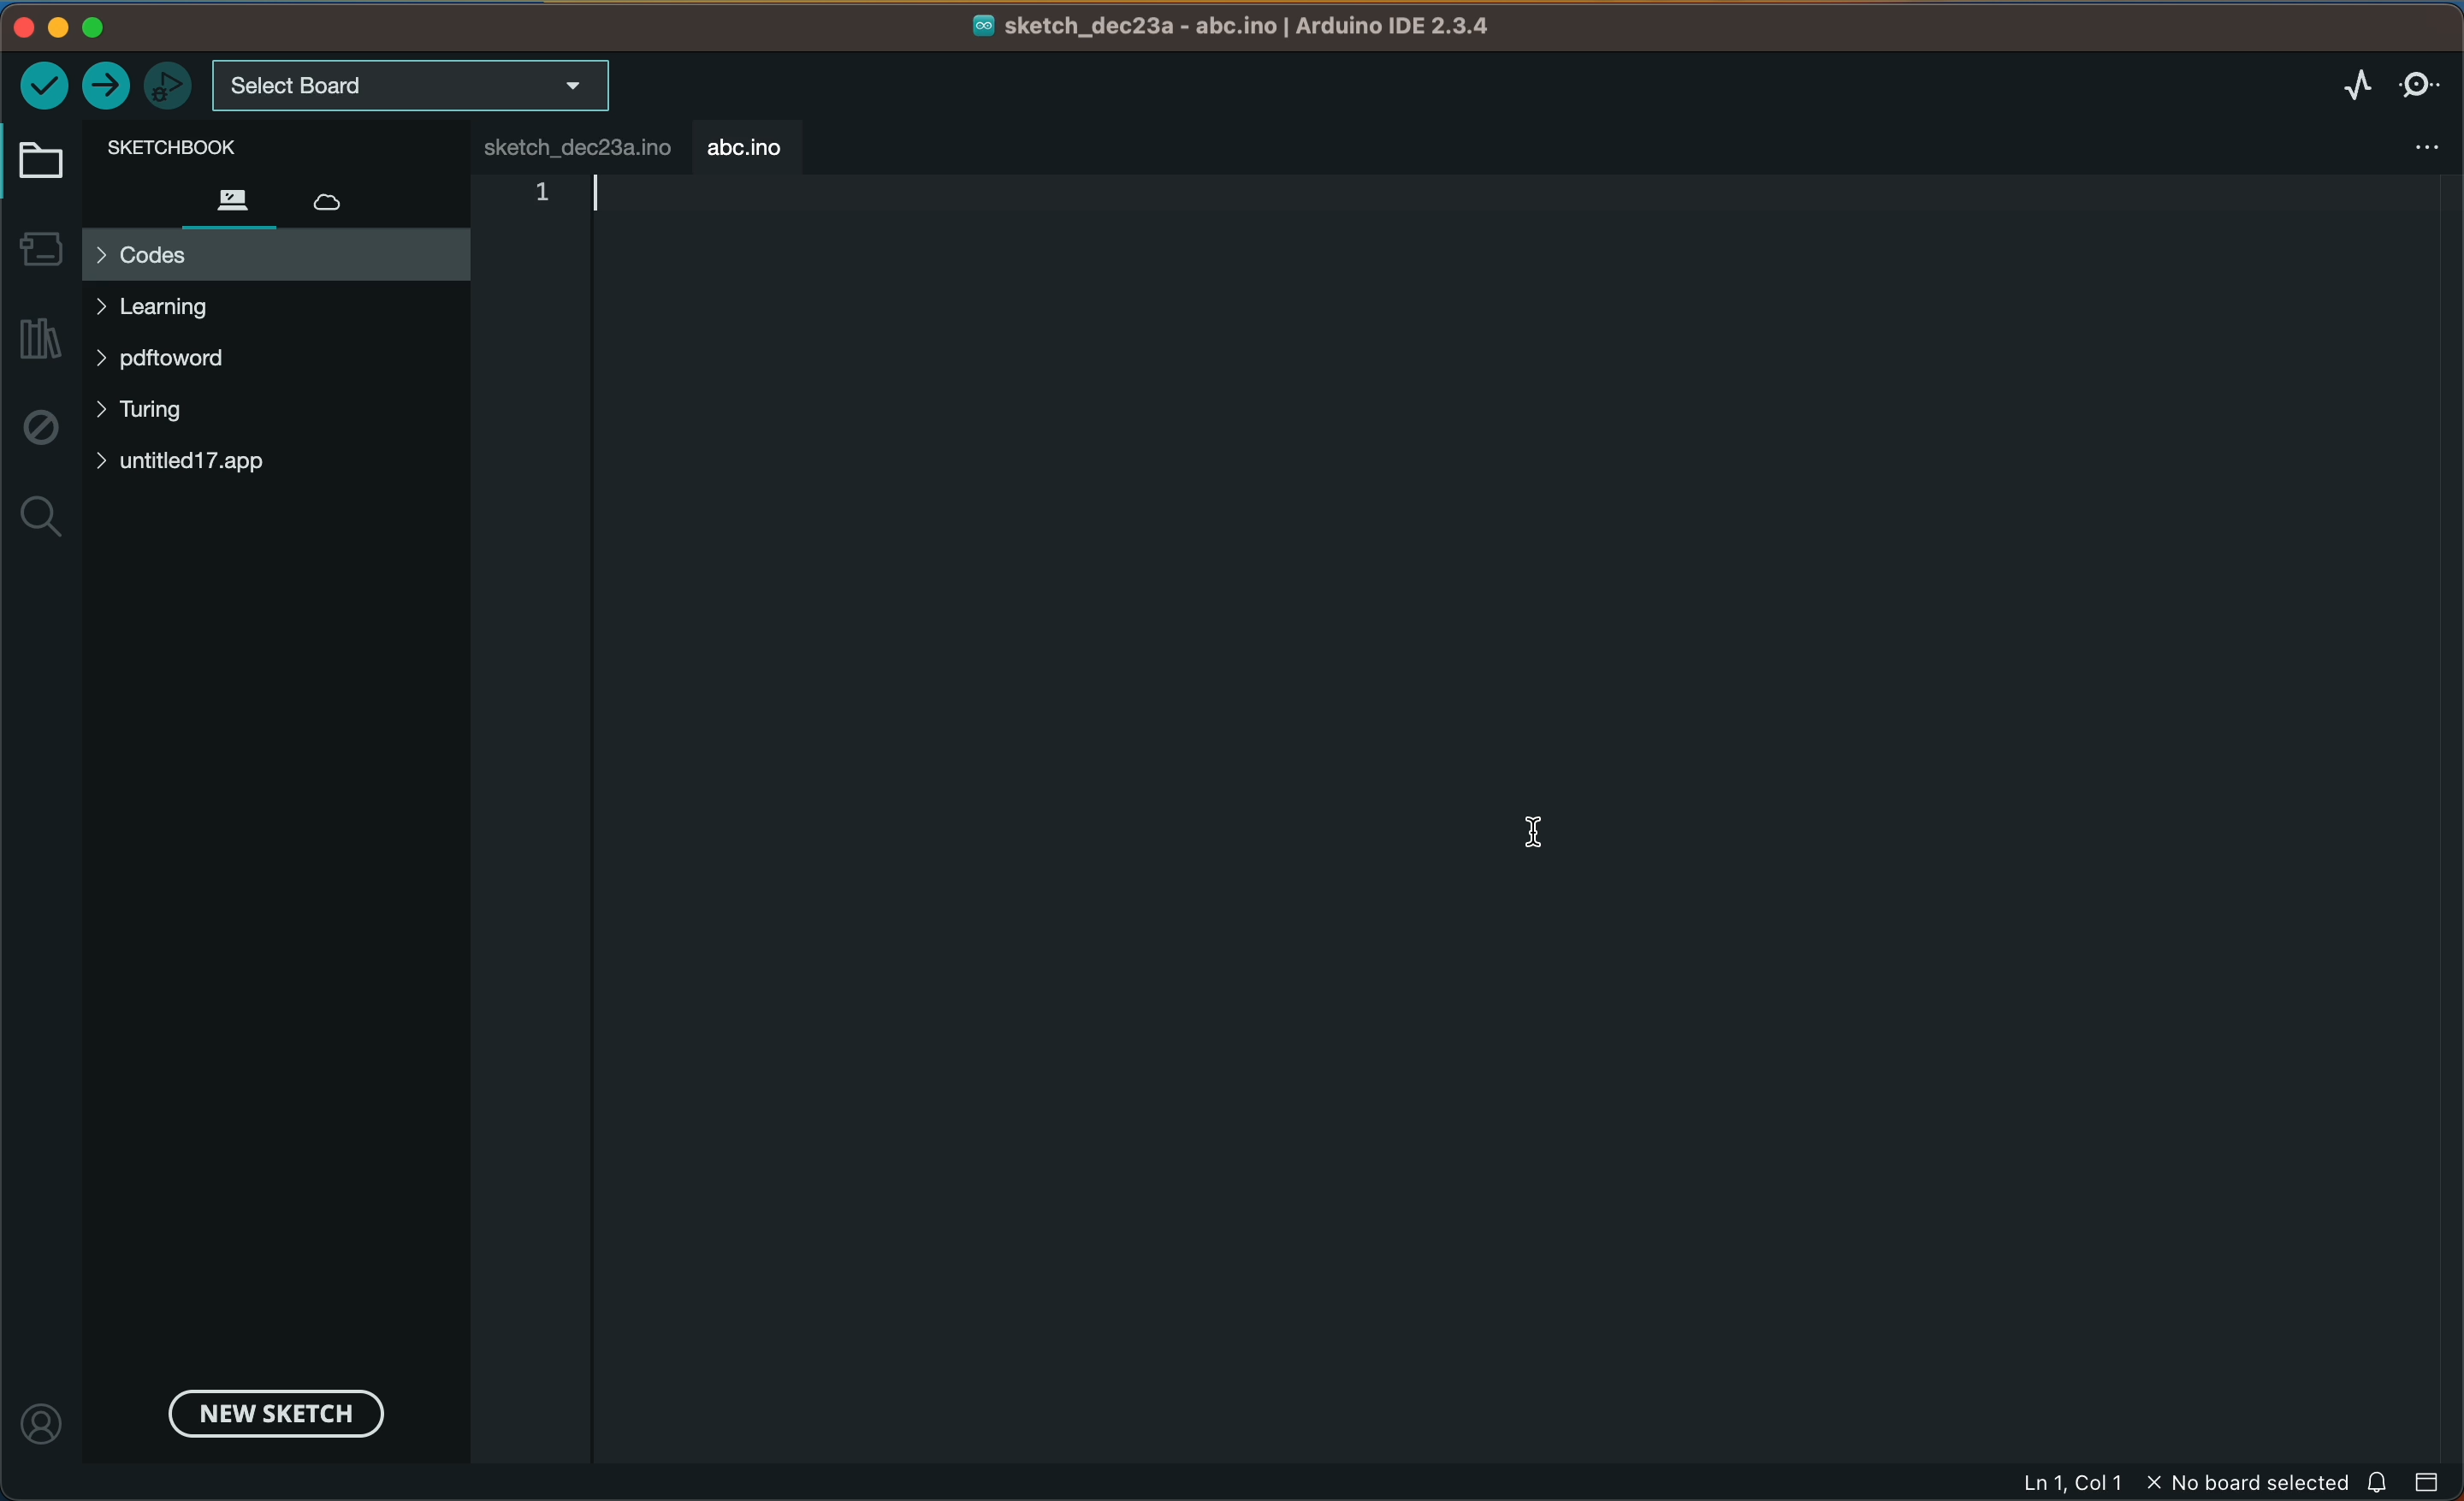 The width and height of the screenshot is (2464, 1501). I want to click on profile, so click(45, 1413).